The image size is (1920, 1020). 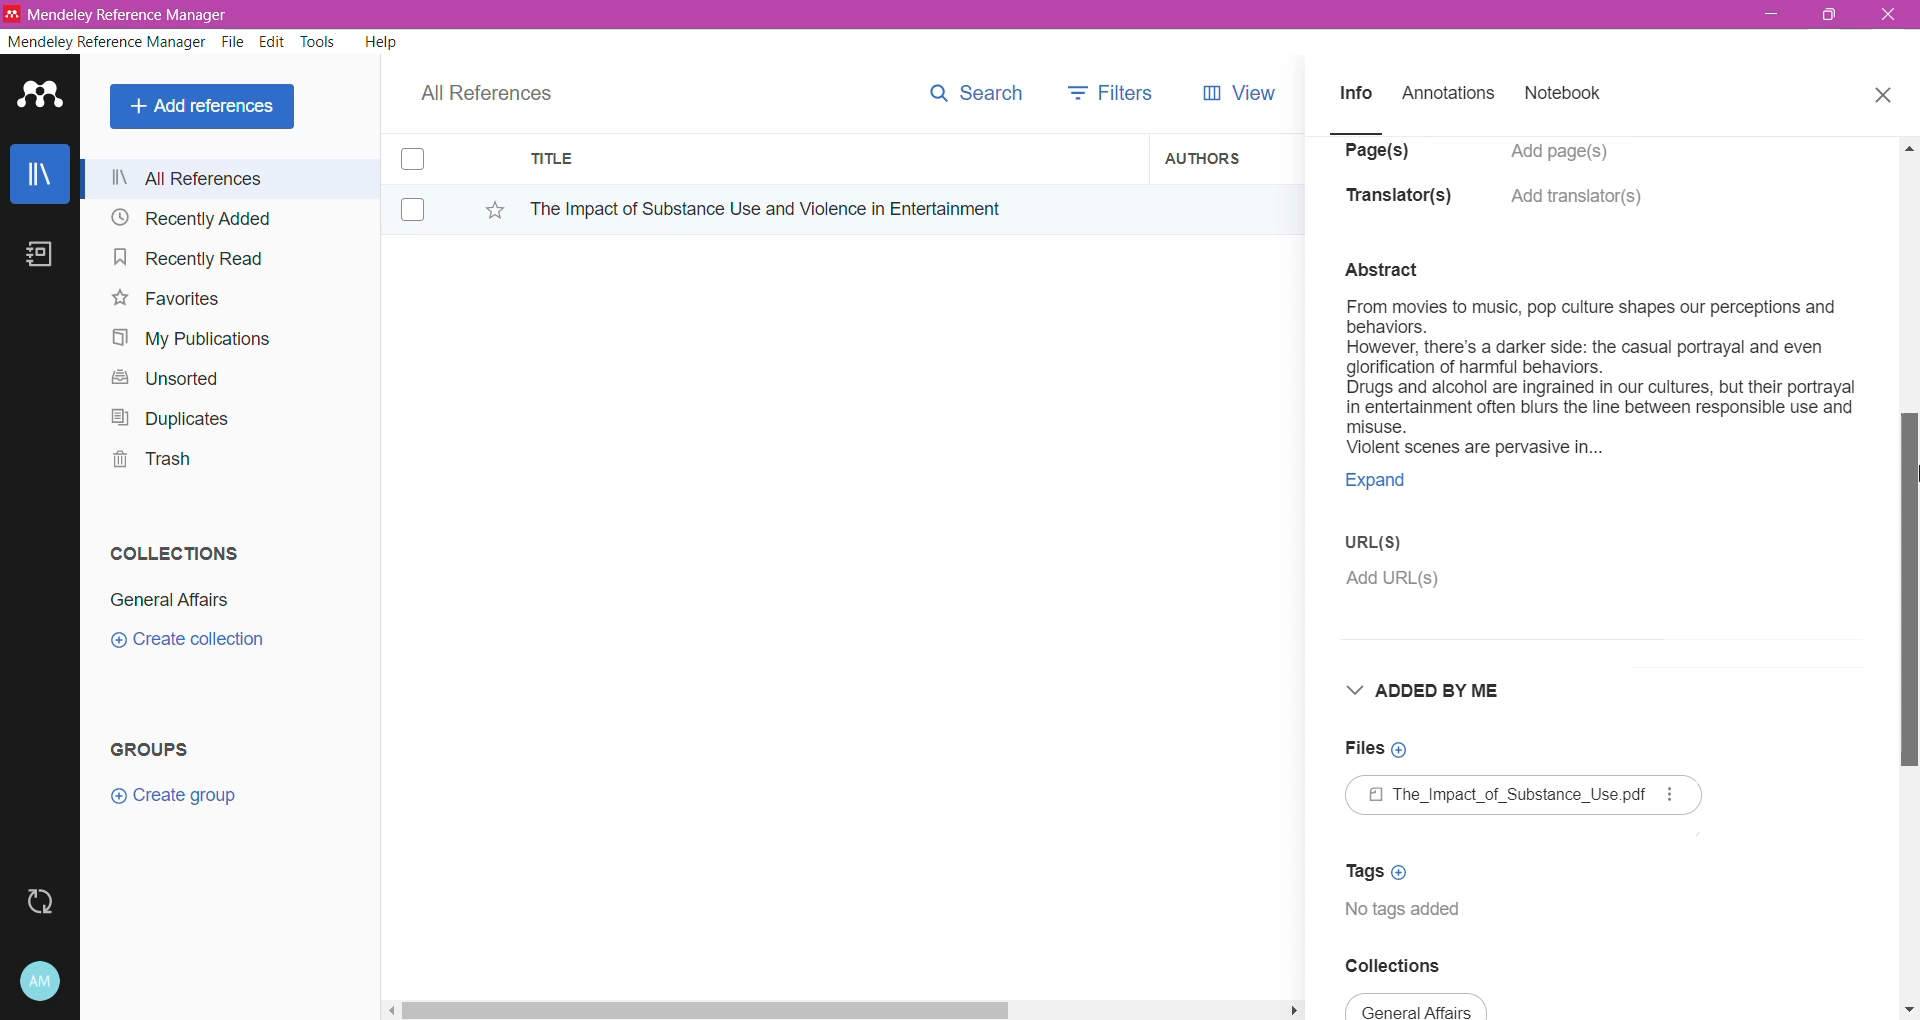 I want to click on Collection Name, so click(x=166, y=600).